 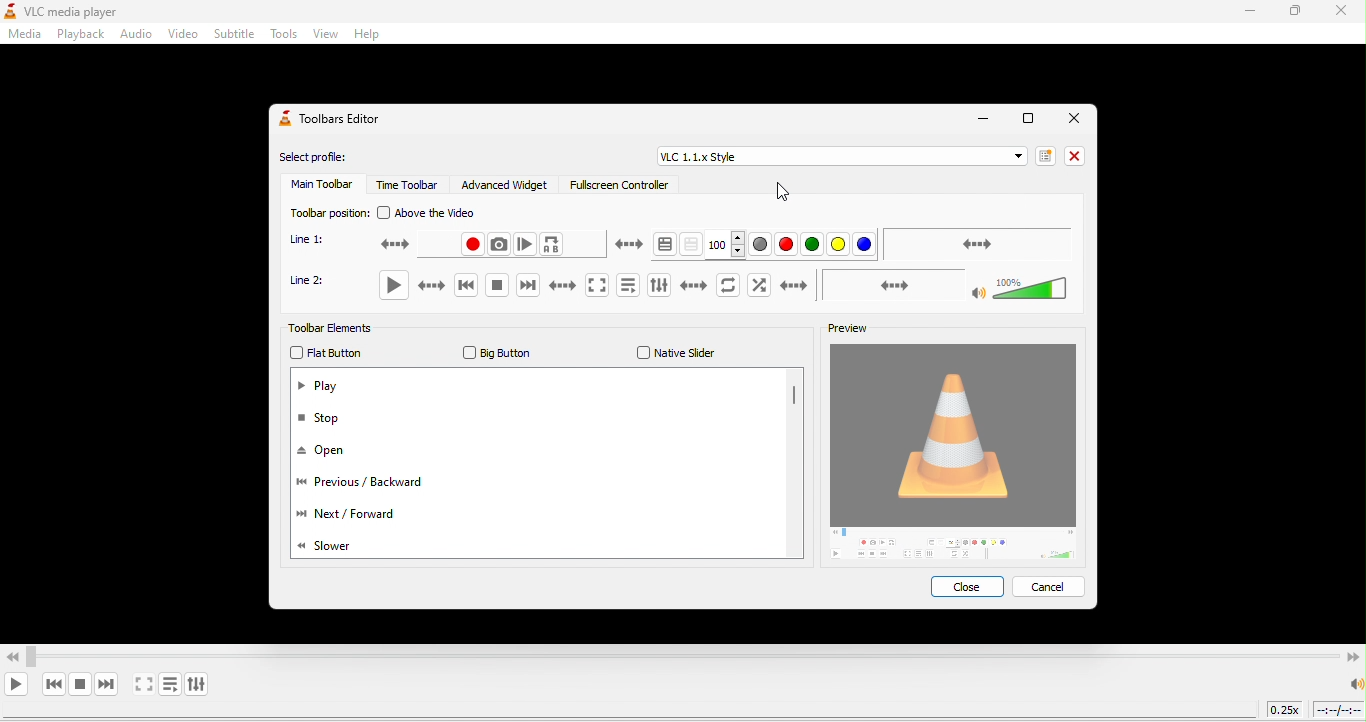 What do you see at coordinates (616, 188) in the screenshot?
I see `fullscreen controller` at bounding box center [616, 188].